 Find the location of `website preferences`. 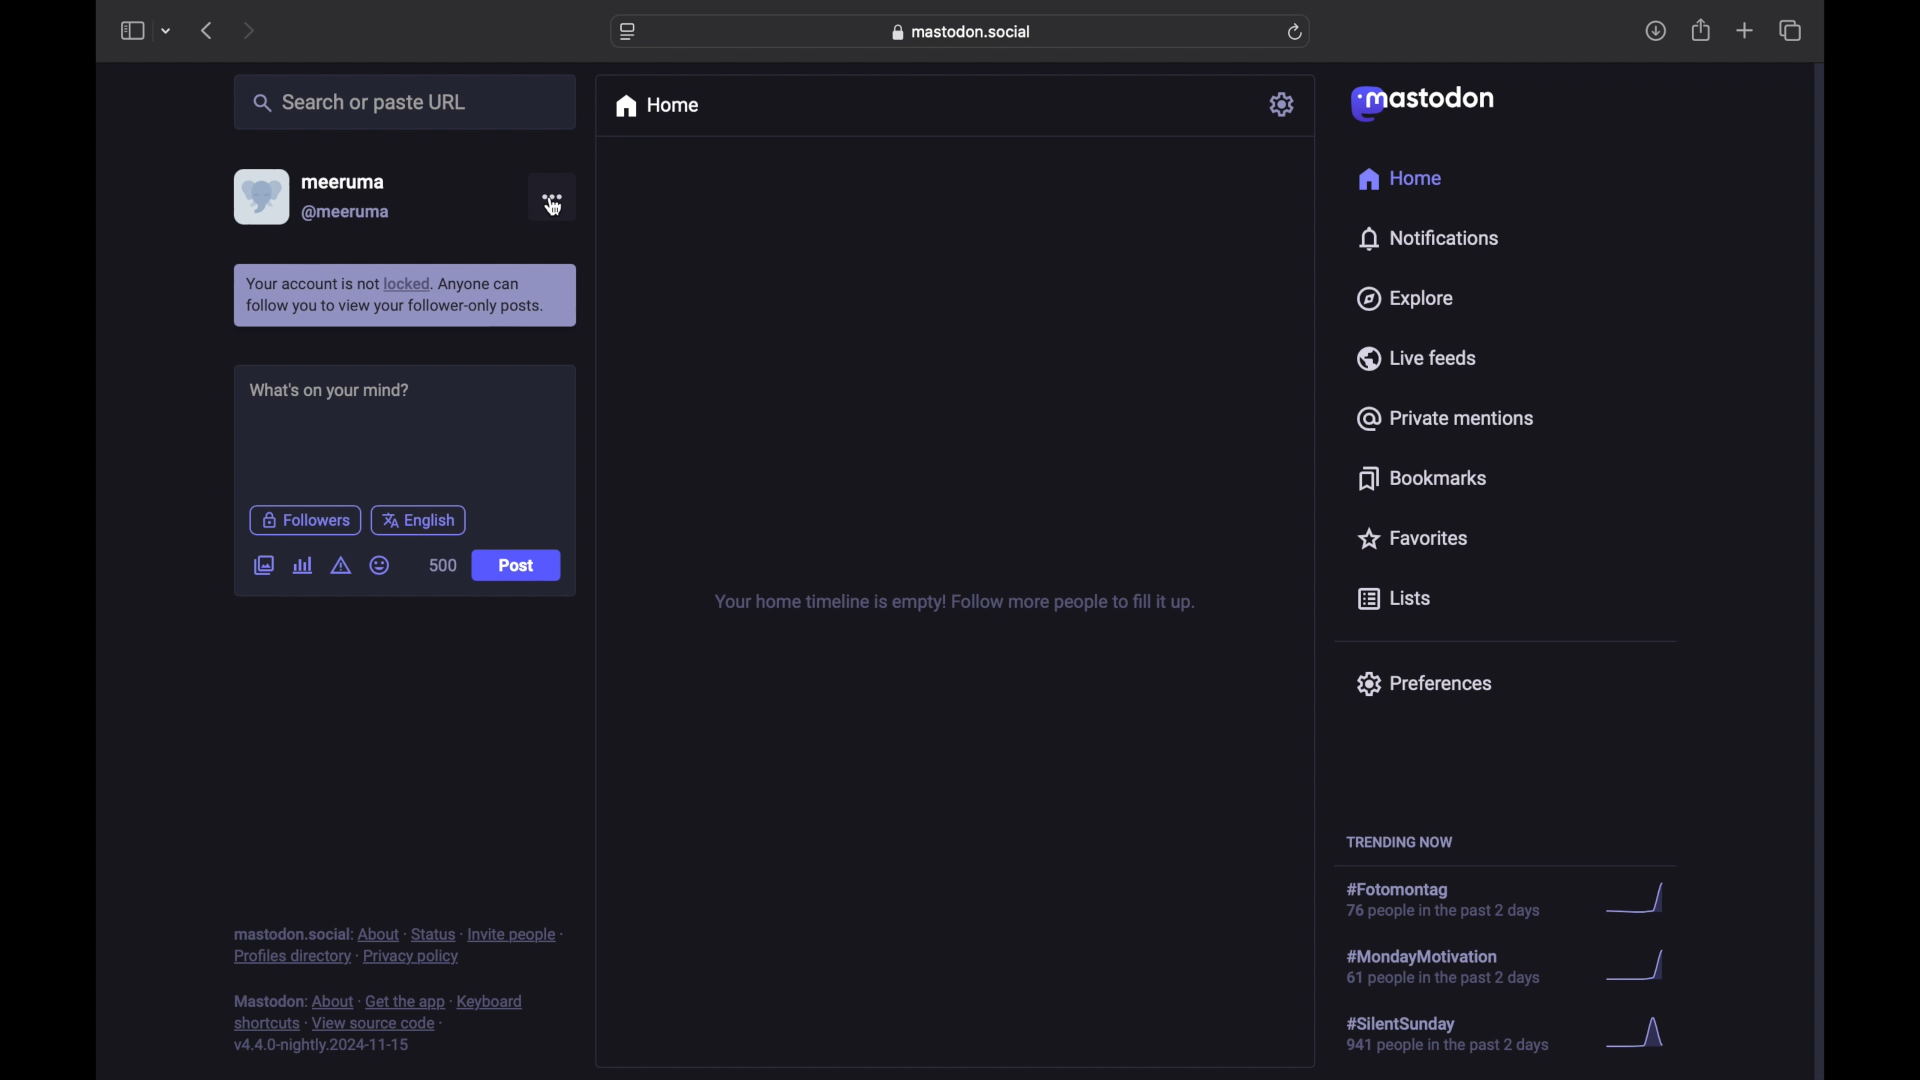

website preferences is located at coordinates (626, 33).